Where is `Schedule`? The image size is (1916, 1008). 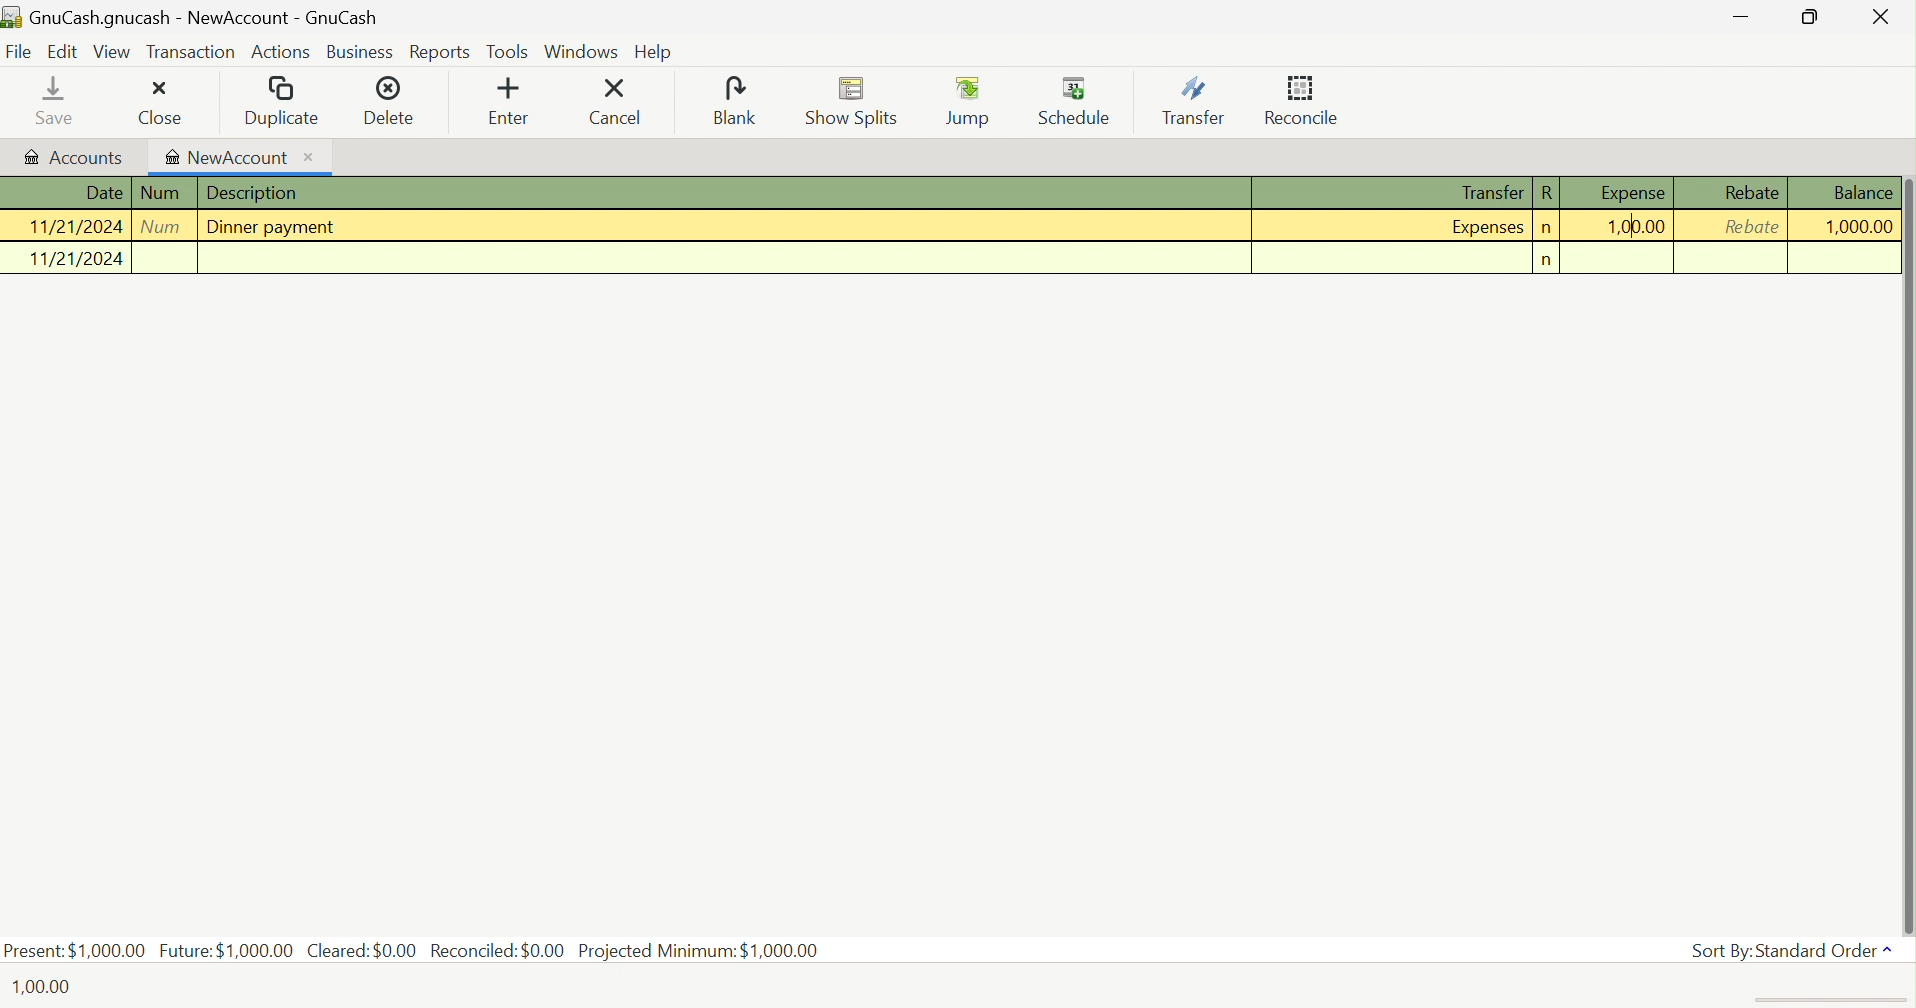 Schedule is located at coordinates (1076, 98).